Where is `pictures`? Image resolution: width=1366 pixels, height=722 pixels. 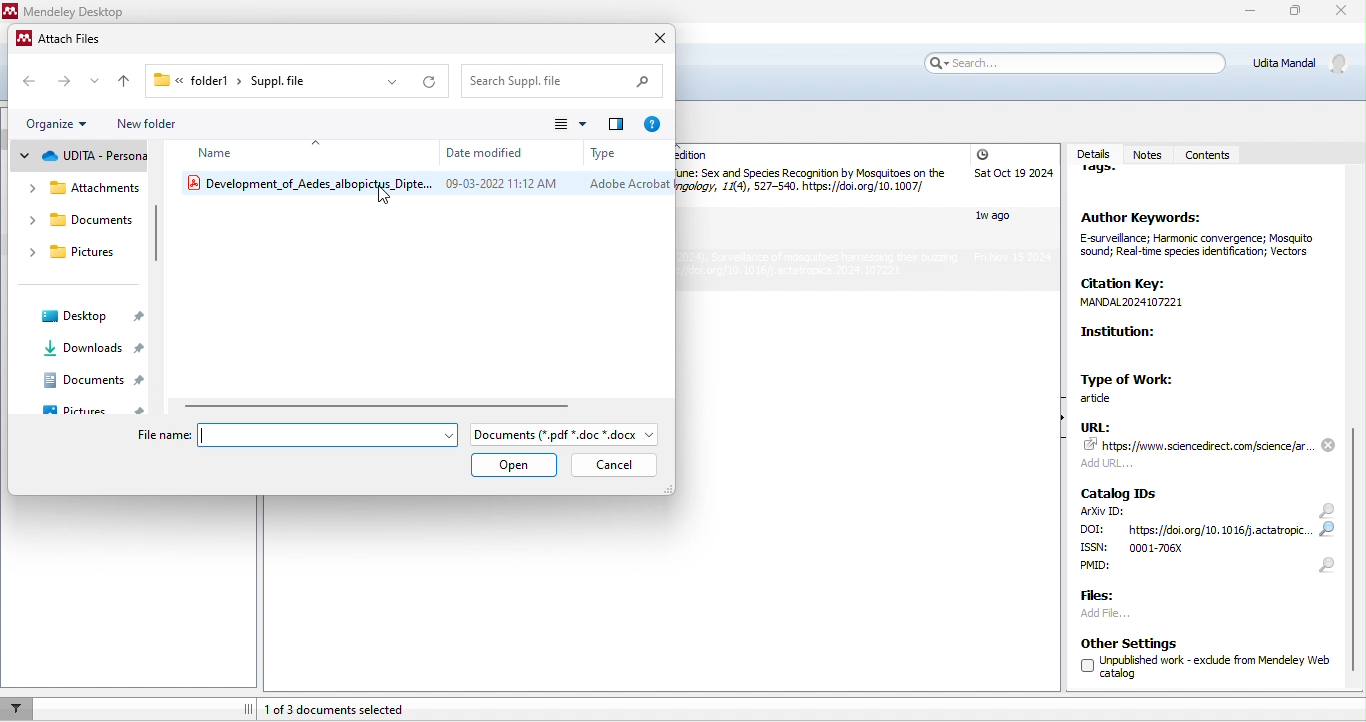
pictures is located at coordinates (78, 253).